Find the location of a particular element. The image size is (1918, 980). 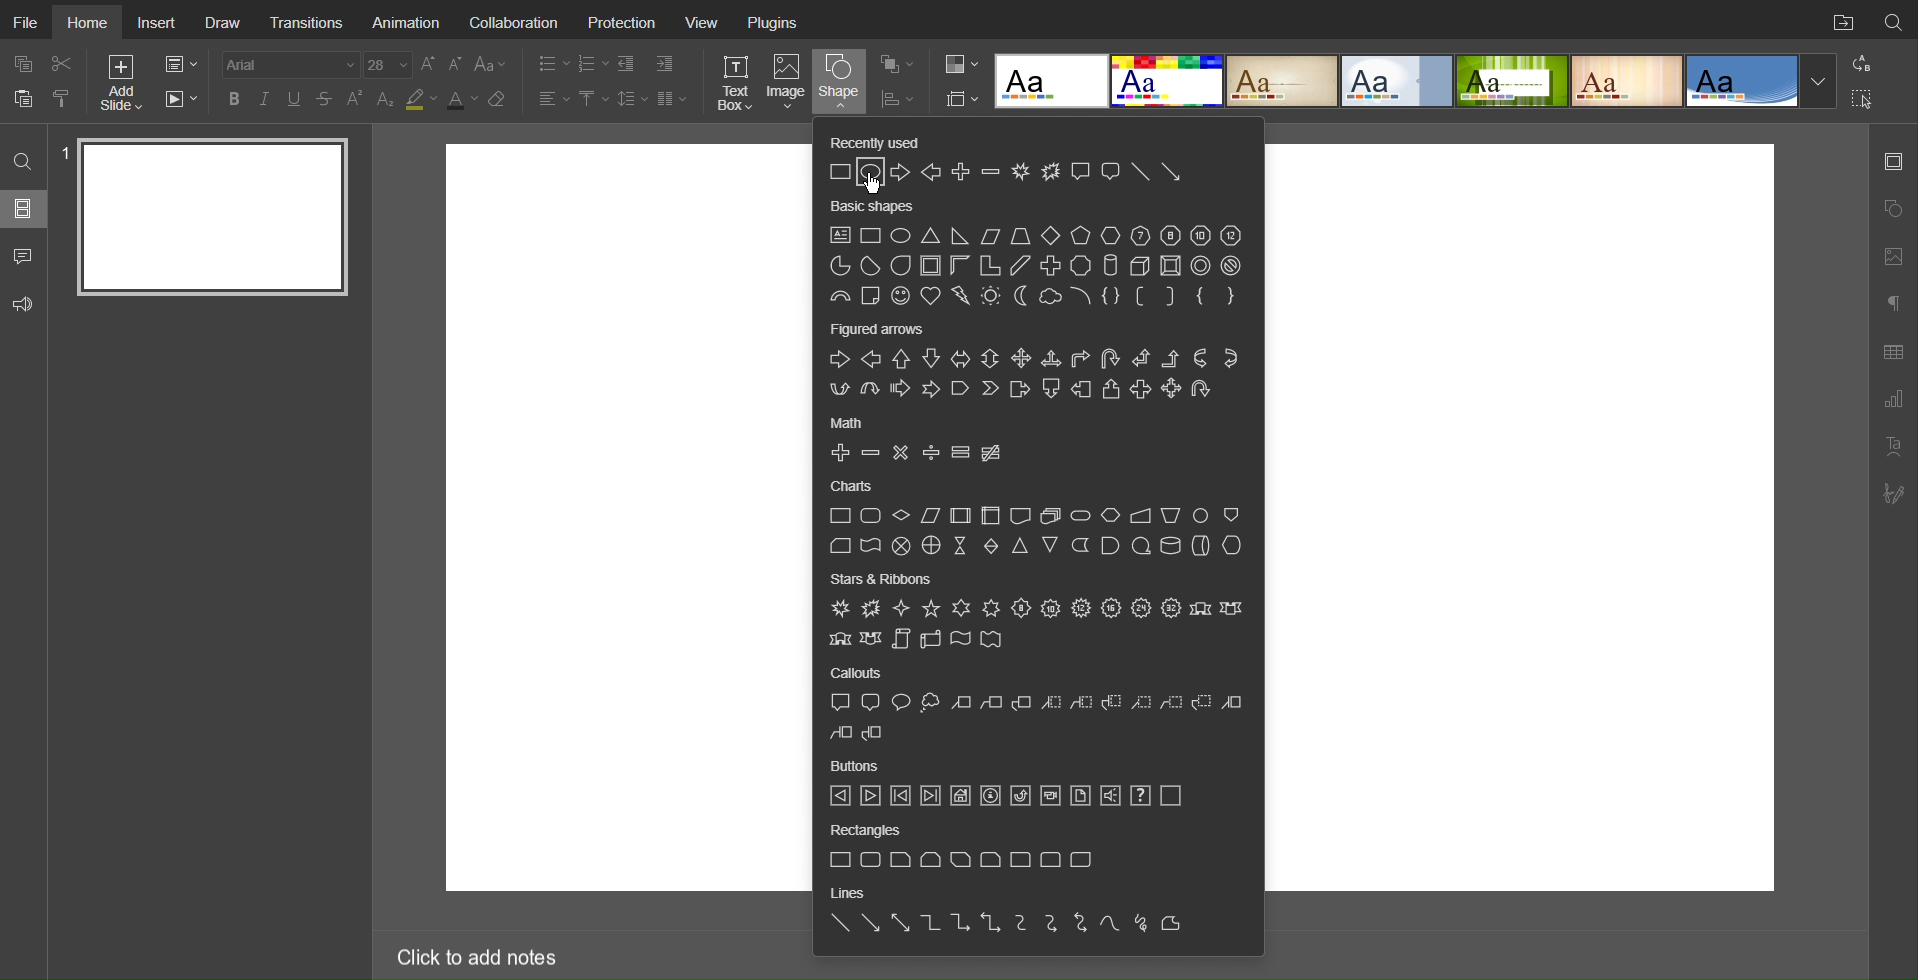

Search is located at coordinates (25, 160).